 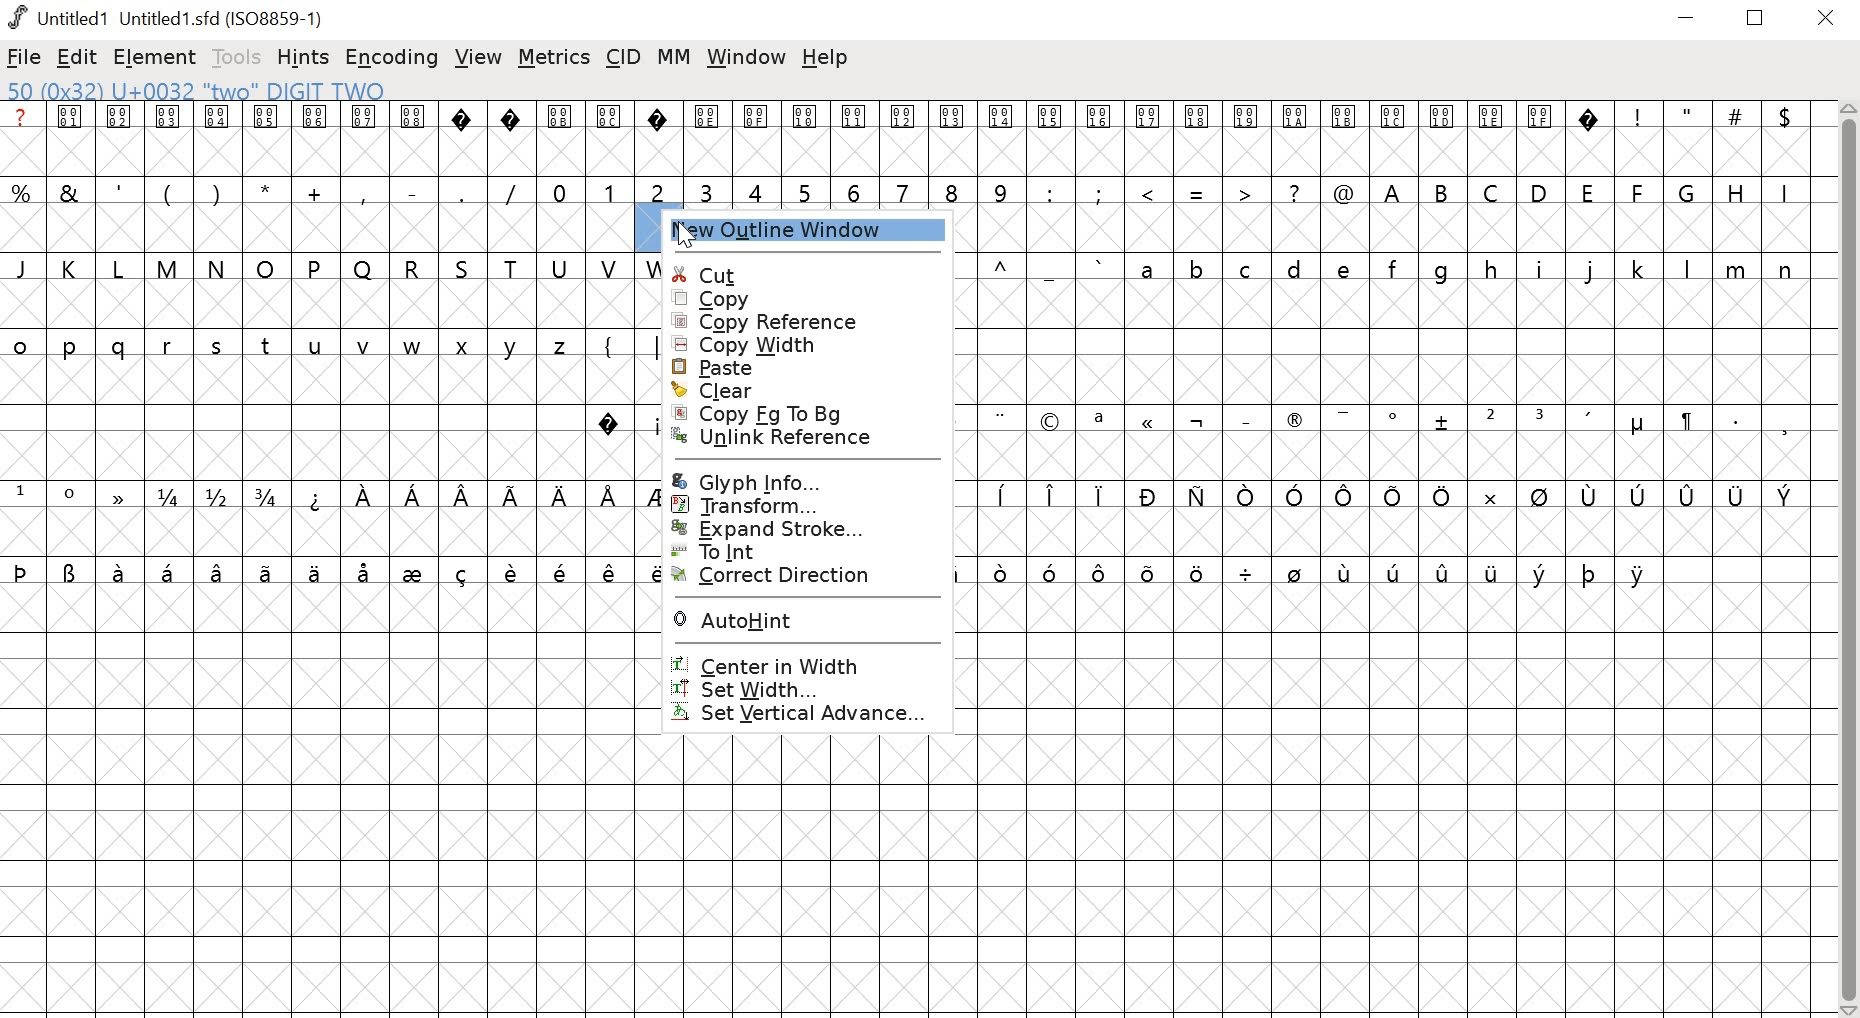 What do you see at coordinates (303, 58) in the screenshot?
I see `hints` at bounding box center [303, 58].